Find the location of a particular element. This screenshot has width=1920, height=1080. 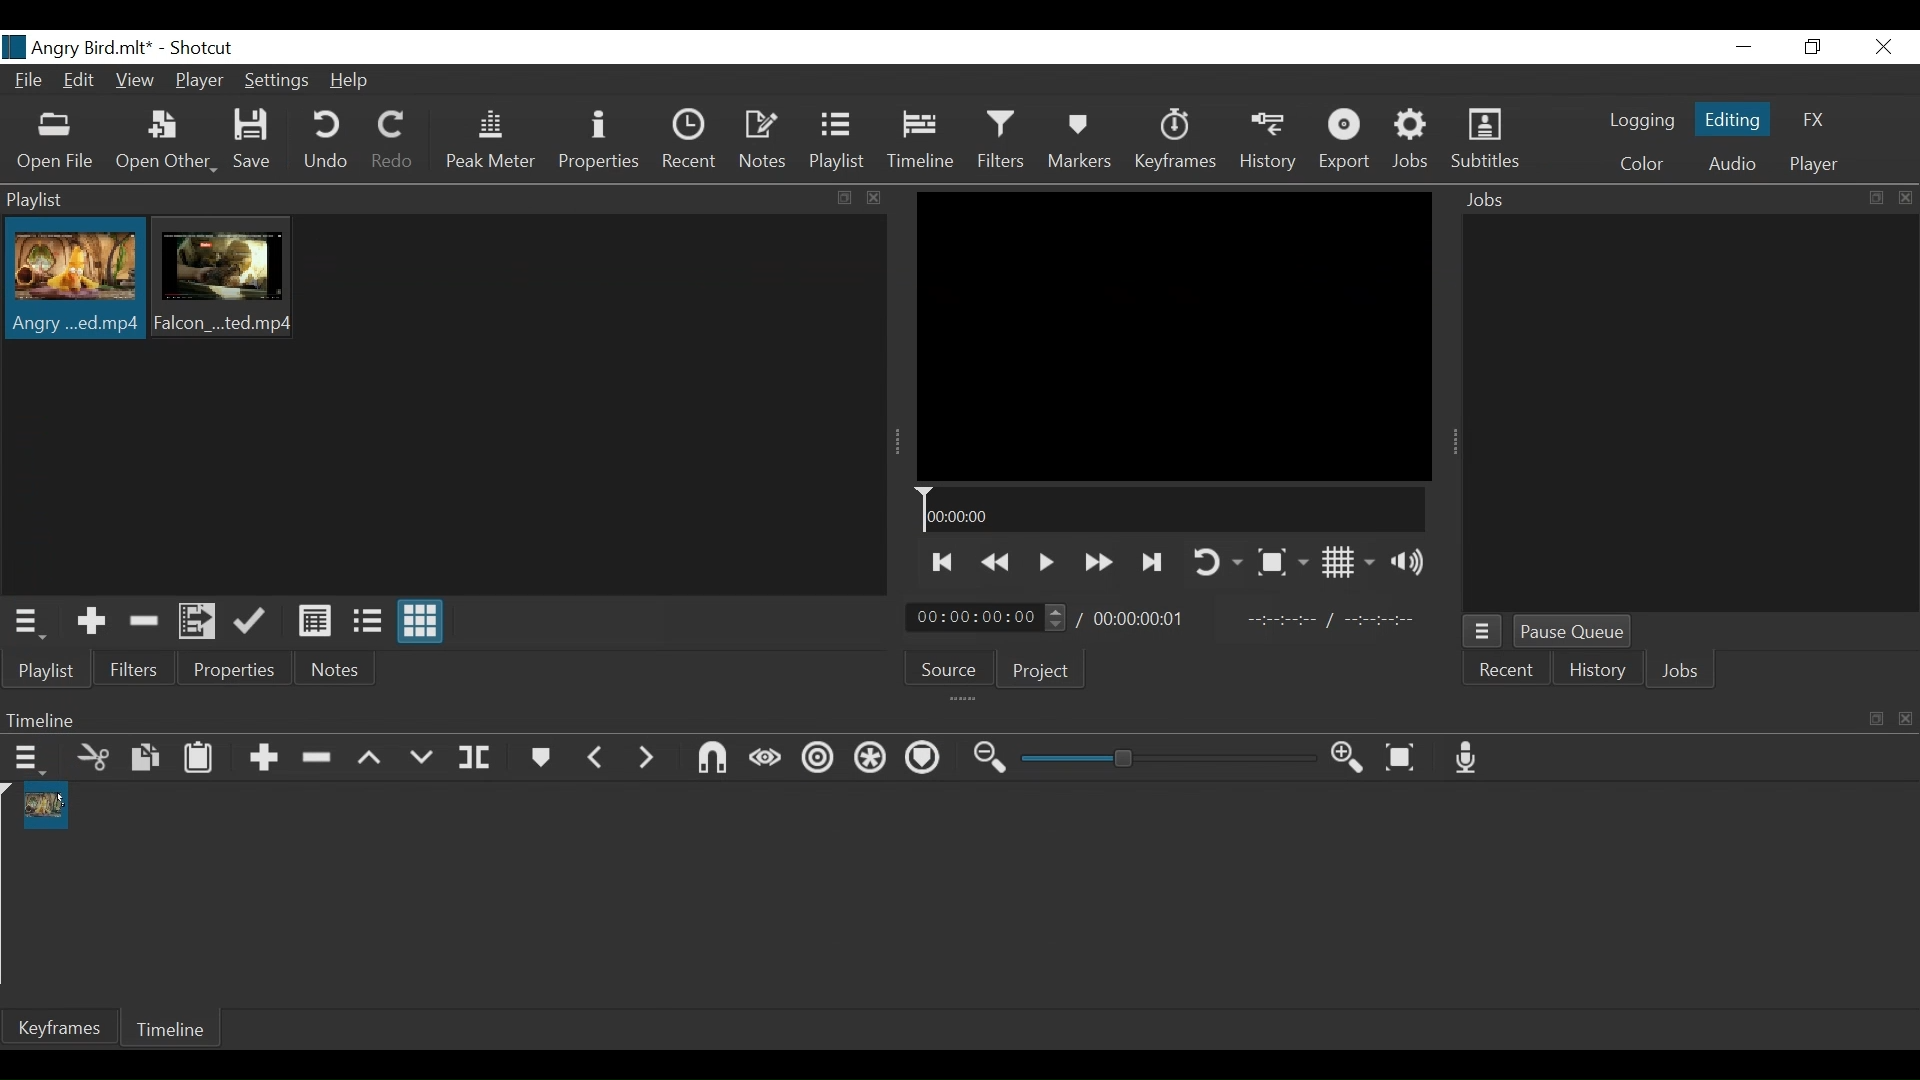

Timeline is located at coordinates (173, 1027).